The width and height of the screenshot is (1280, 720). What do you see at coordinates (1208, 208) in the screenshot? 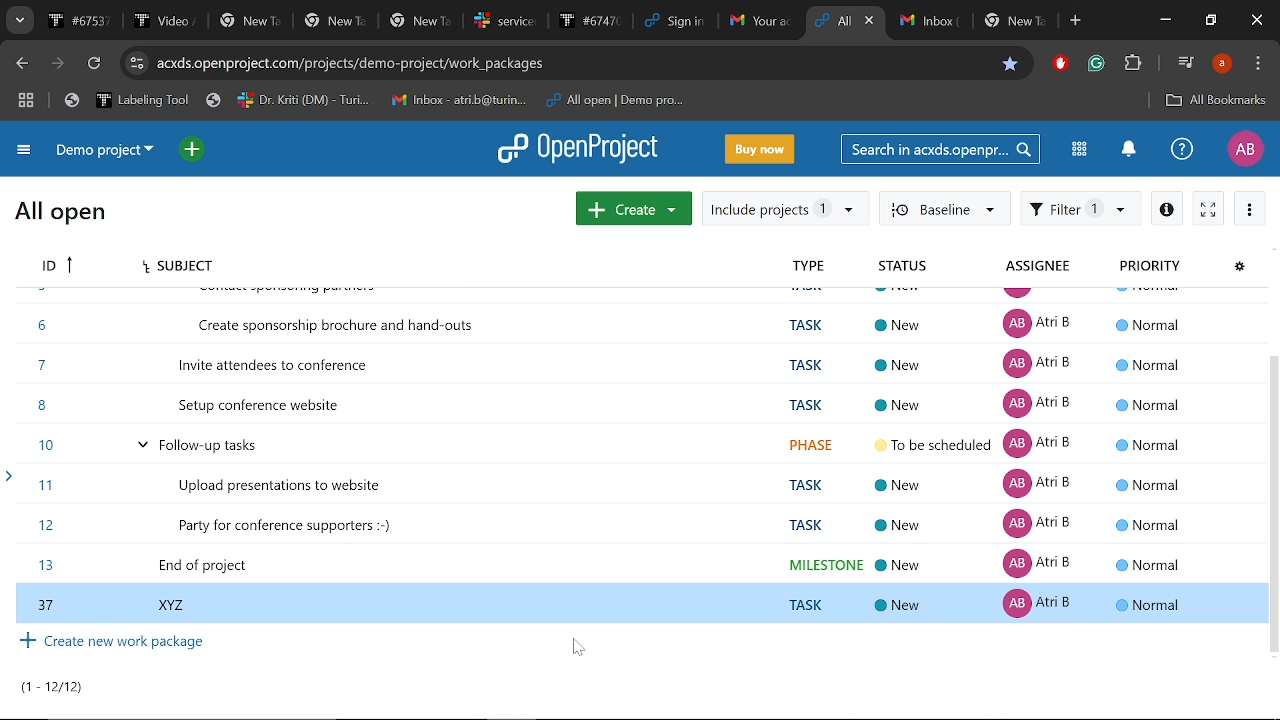
I see `Activaet zen mode` at bounding box center [1208, 208].